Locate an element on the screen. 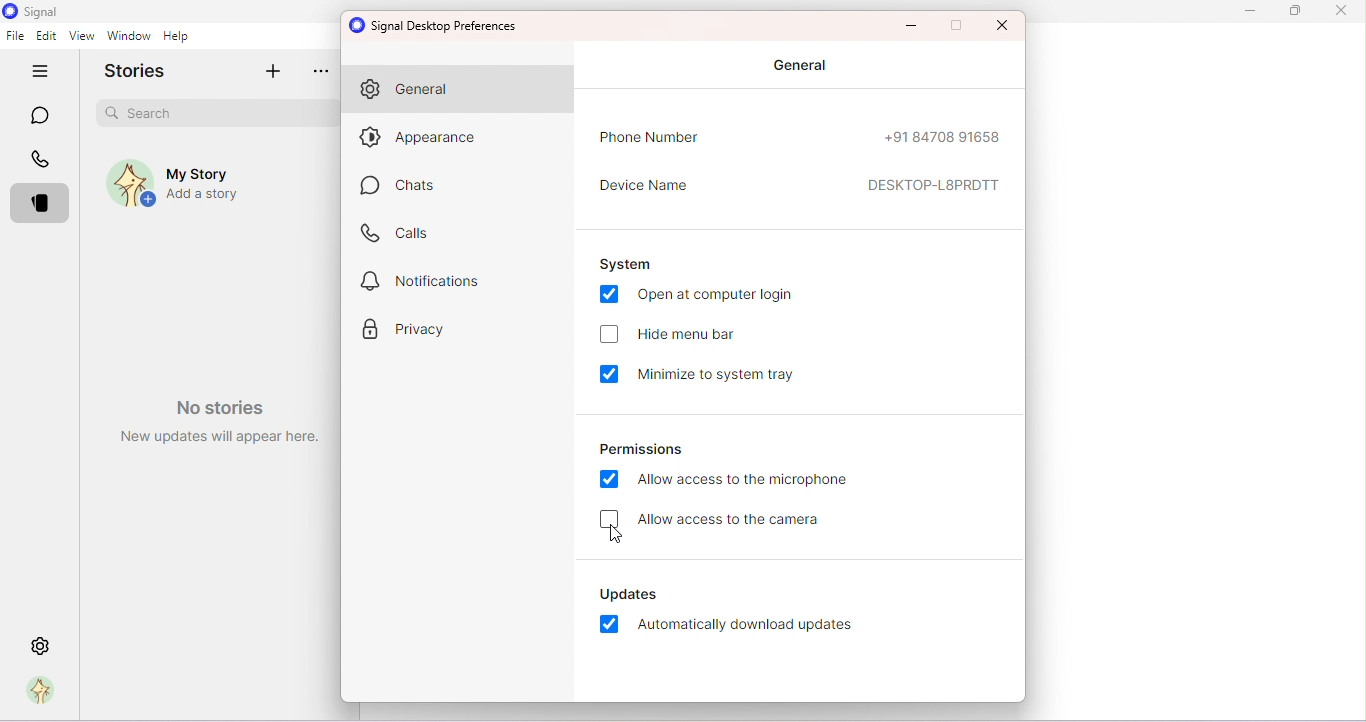  Profile is located at coordinates (45, 693).